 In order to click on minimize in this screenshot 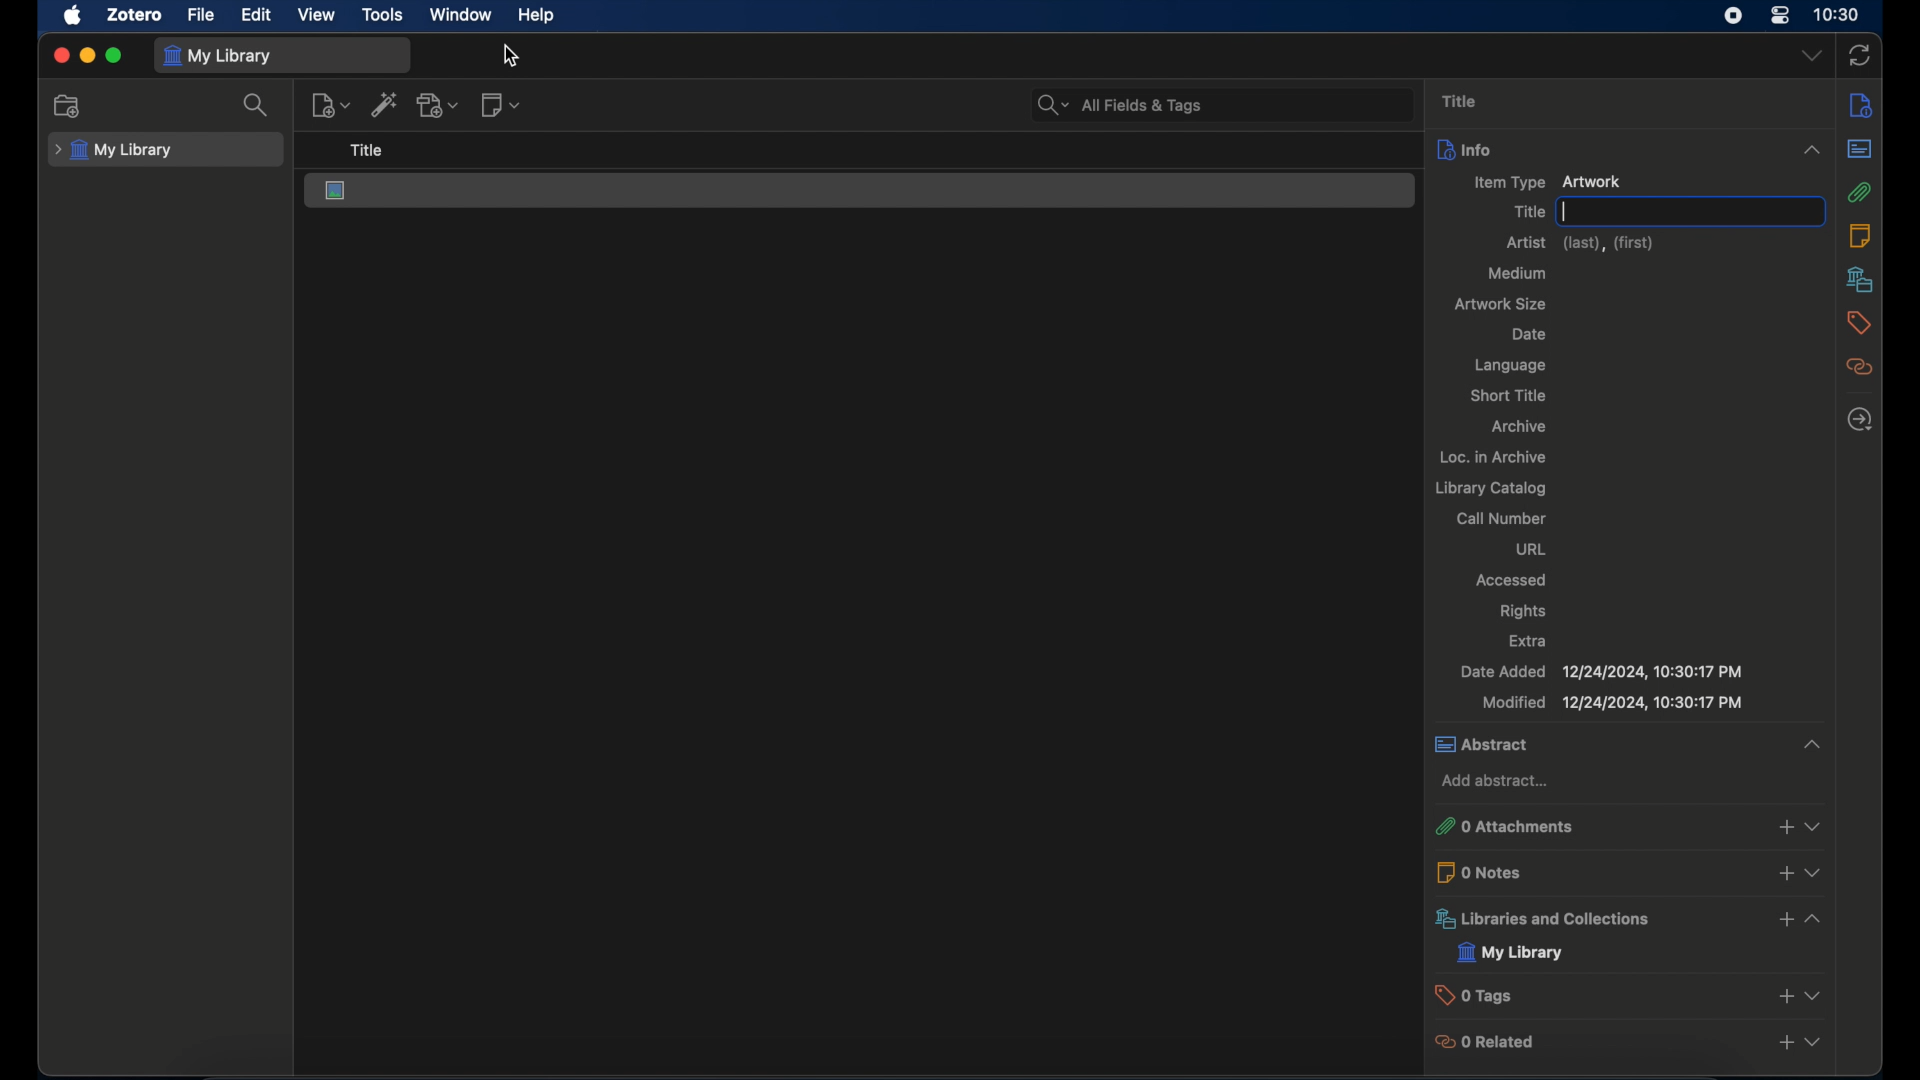, I will do `click(86, 55)`.